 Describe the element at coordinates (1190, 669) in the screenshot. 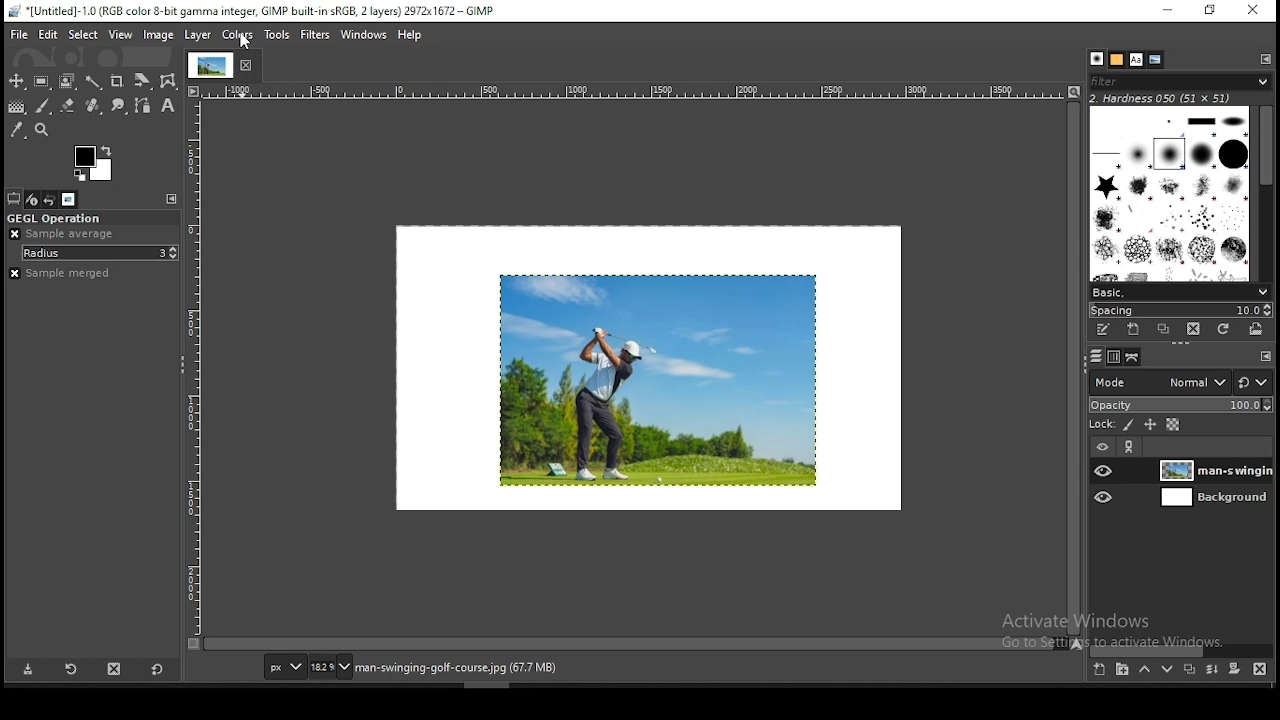

I see `duplicate layer` at that location.